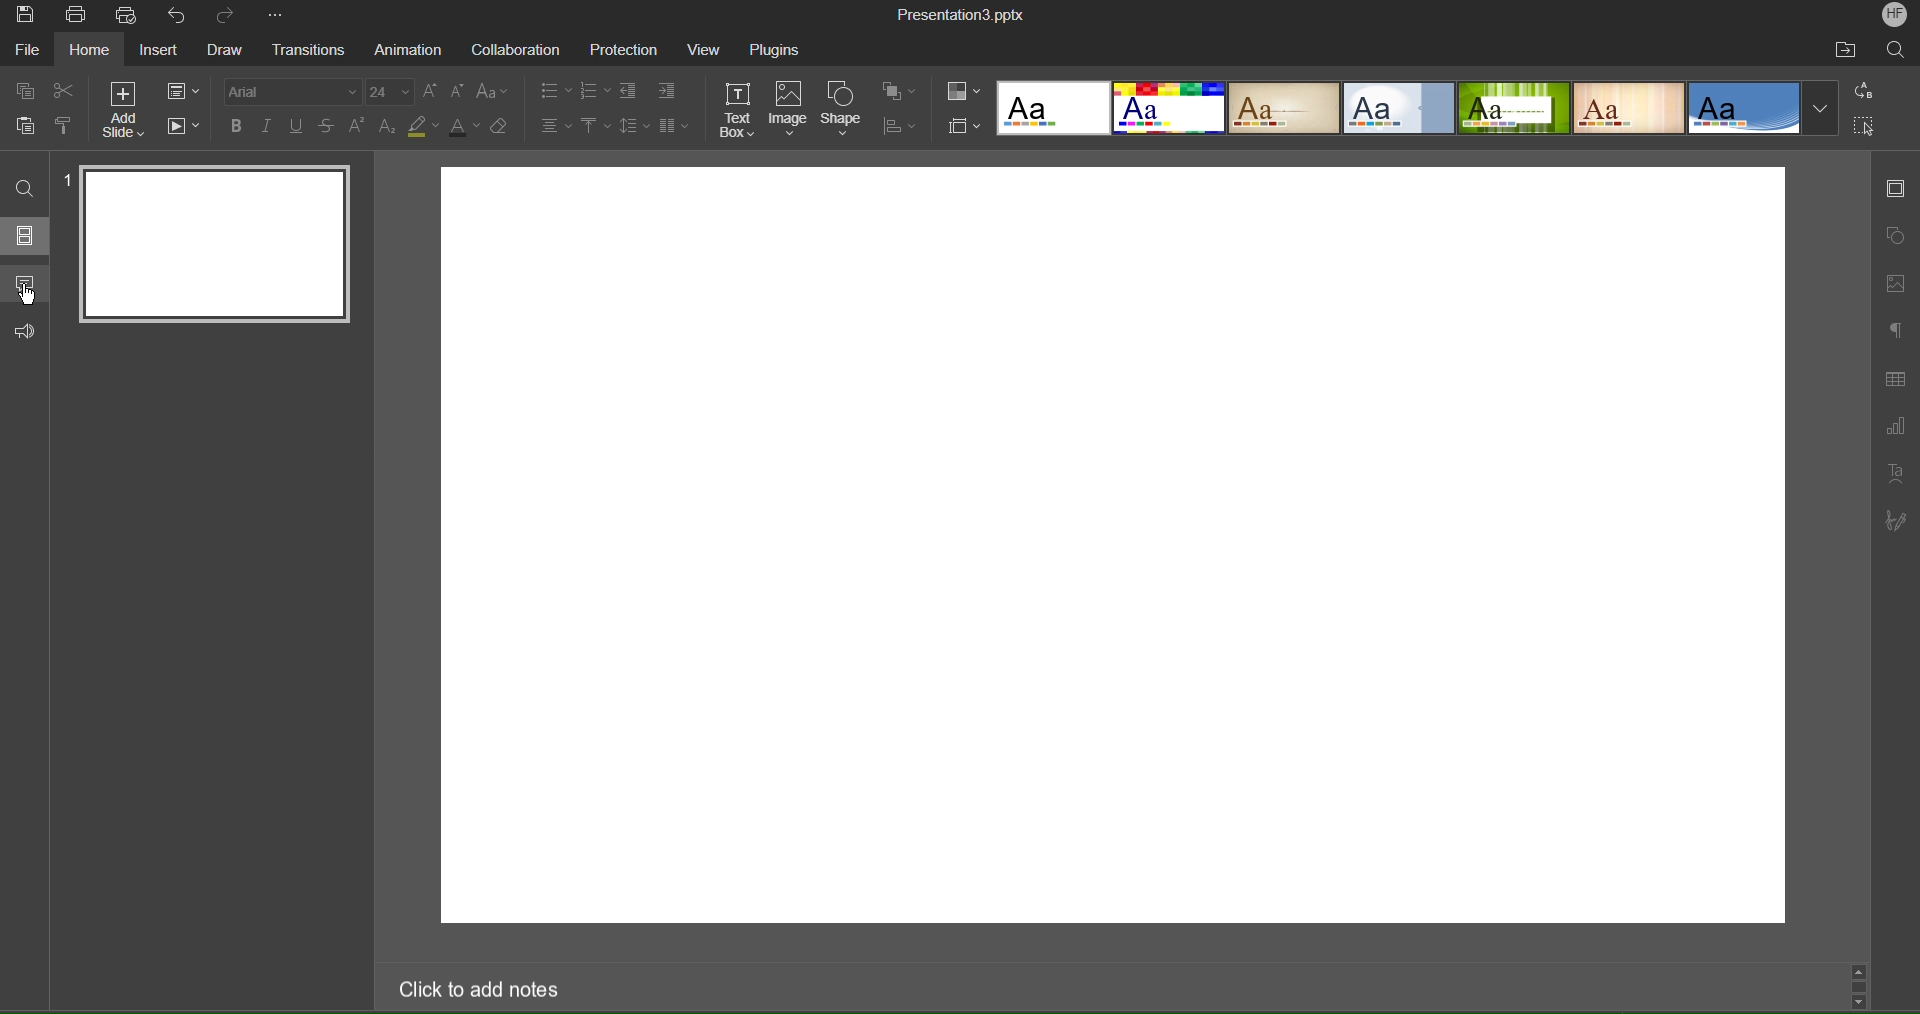 Image resolution: width=1920 pixels, height=1014 pixels. What do you see at coordinates (963, 91) in the screenshot?
I see `Colors` at bounding box center [963, 91].